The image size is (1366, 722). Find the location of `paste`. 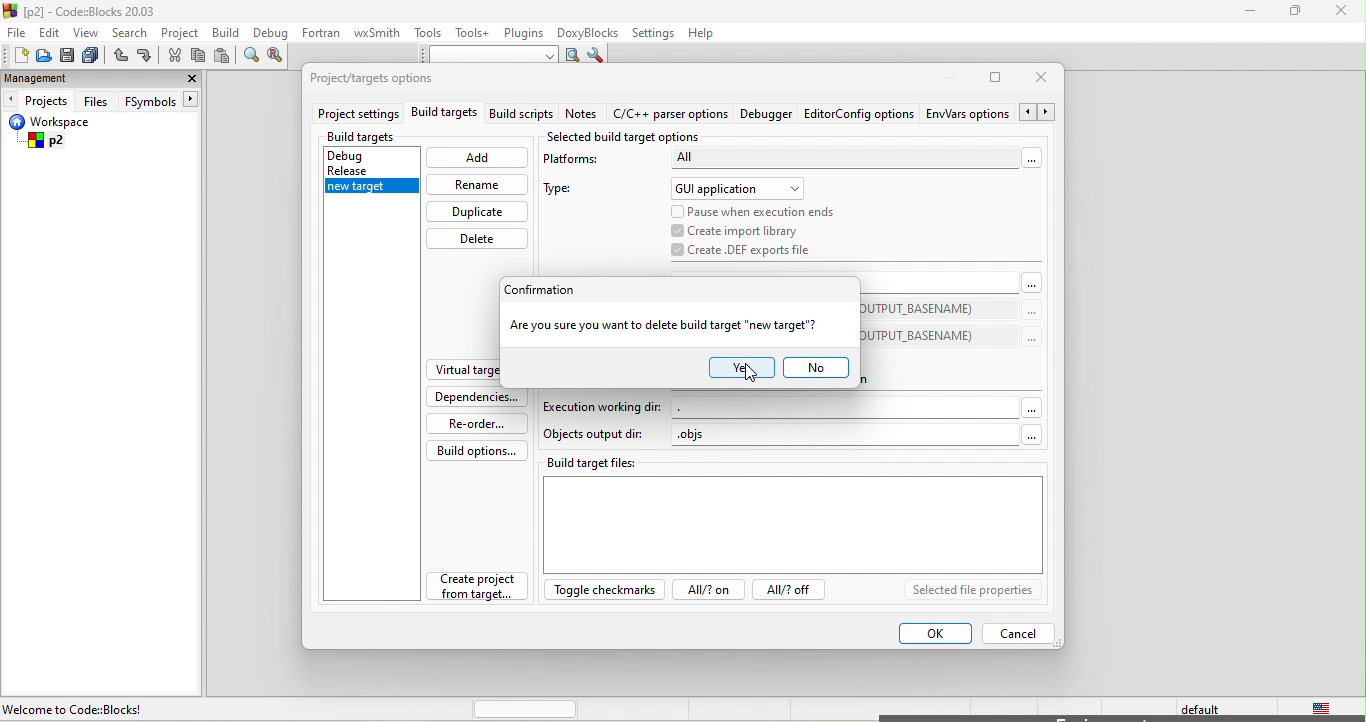

paste is located at coordinates (223, 58).